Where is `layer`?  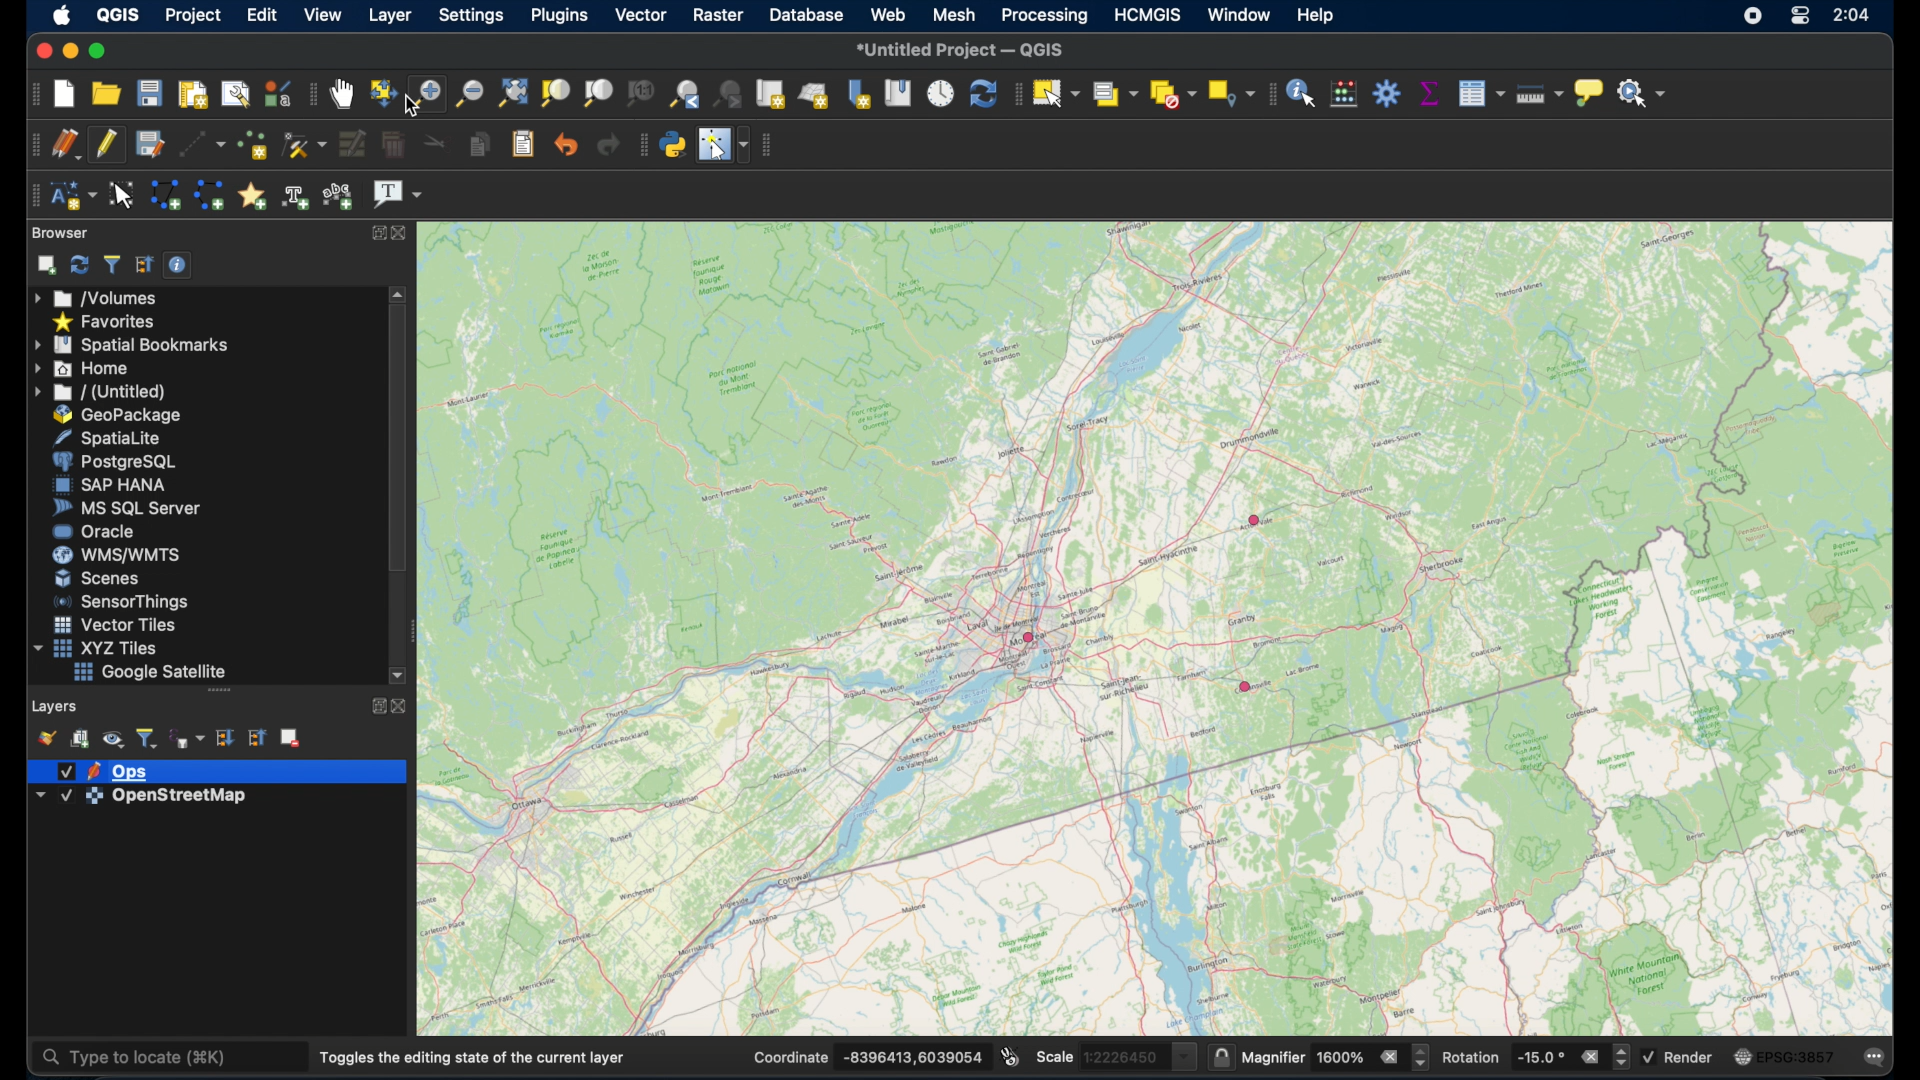 layer is located at coordinates (389, 16).